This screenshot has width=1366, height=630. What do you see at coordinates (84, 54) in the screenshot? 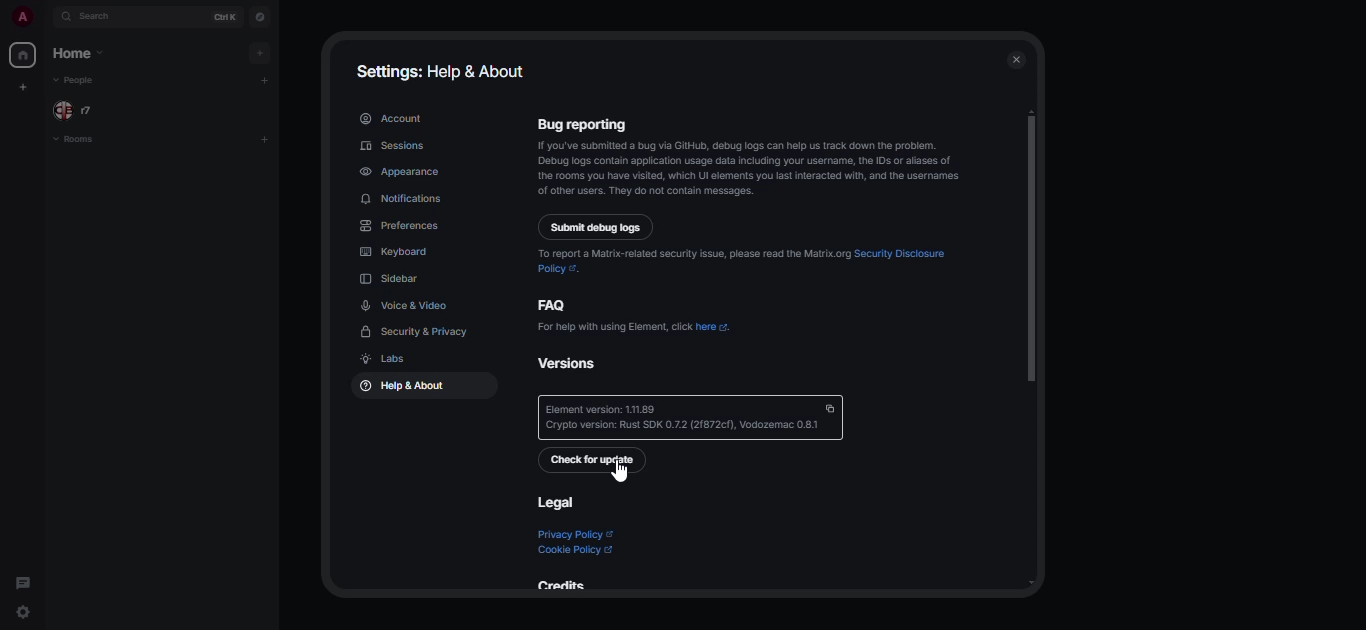
I see `home` at bounding box center [84, 54].